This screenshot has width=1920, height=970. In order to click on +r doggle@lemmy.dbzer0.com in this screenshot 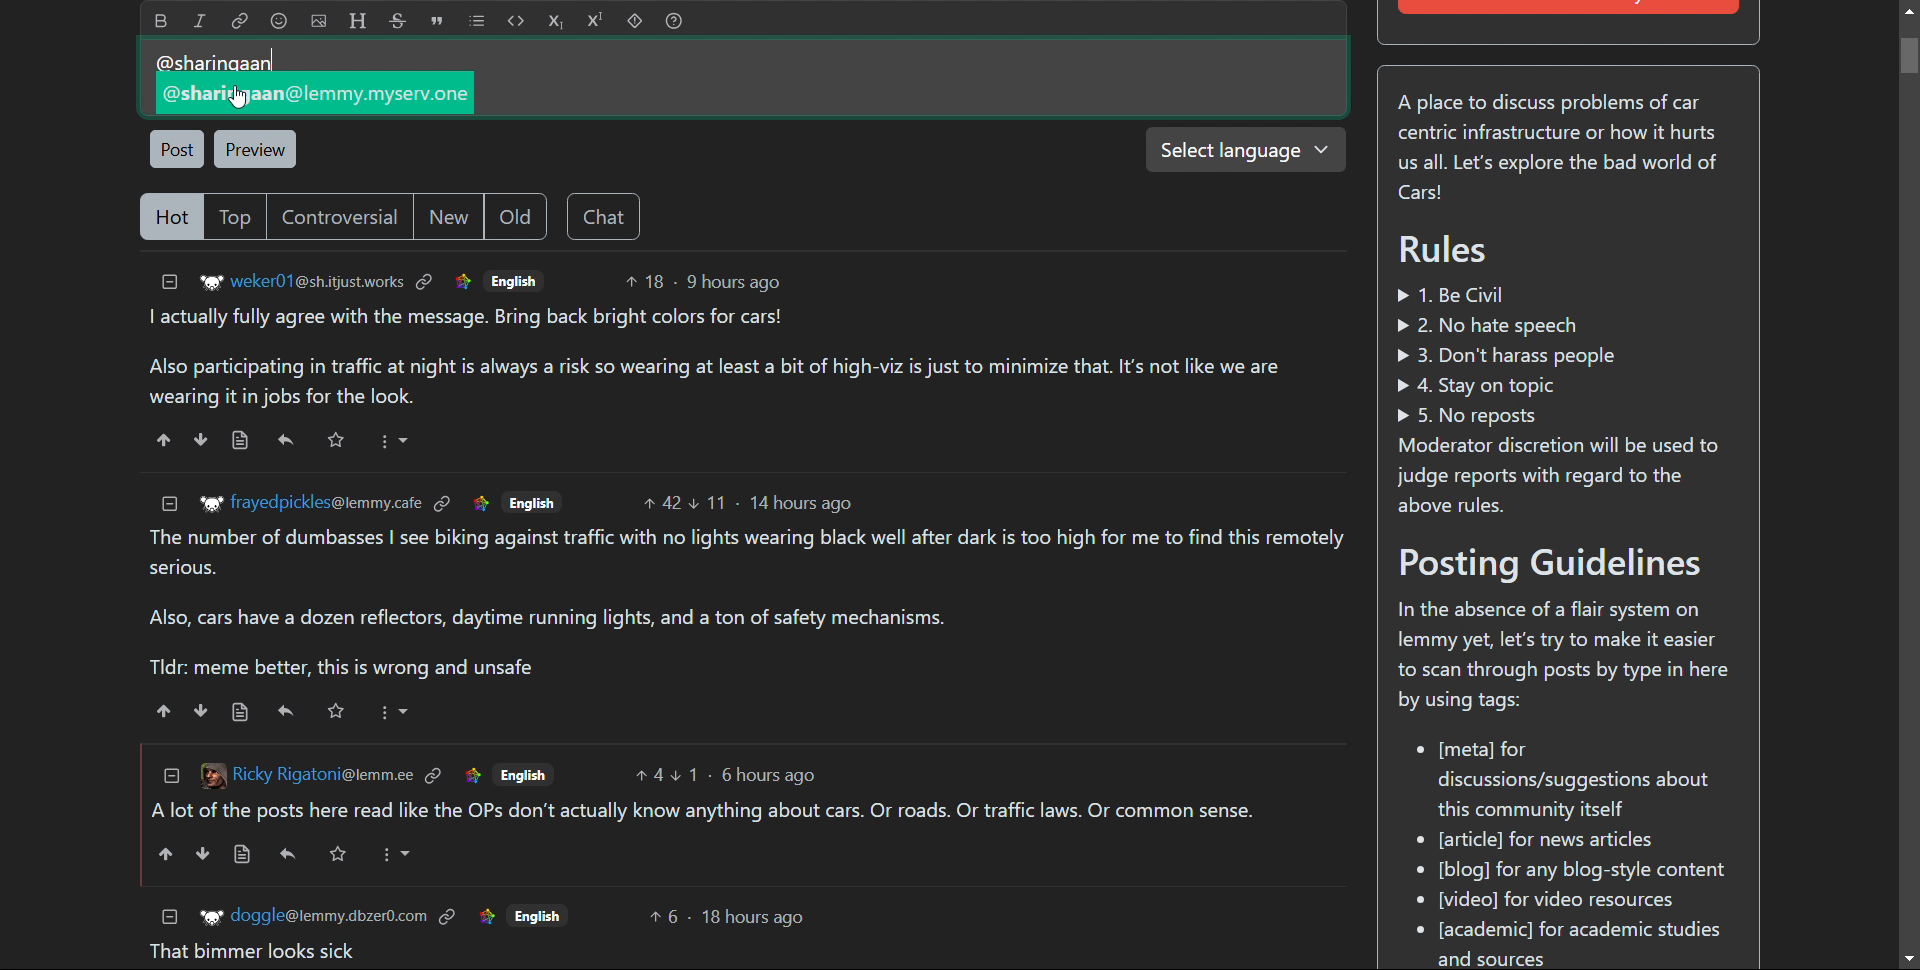, I will do `click(312, 914)`.